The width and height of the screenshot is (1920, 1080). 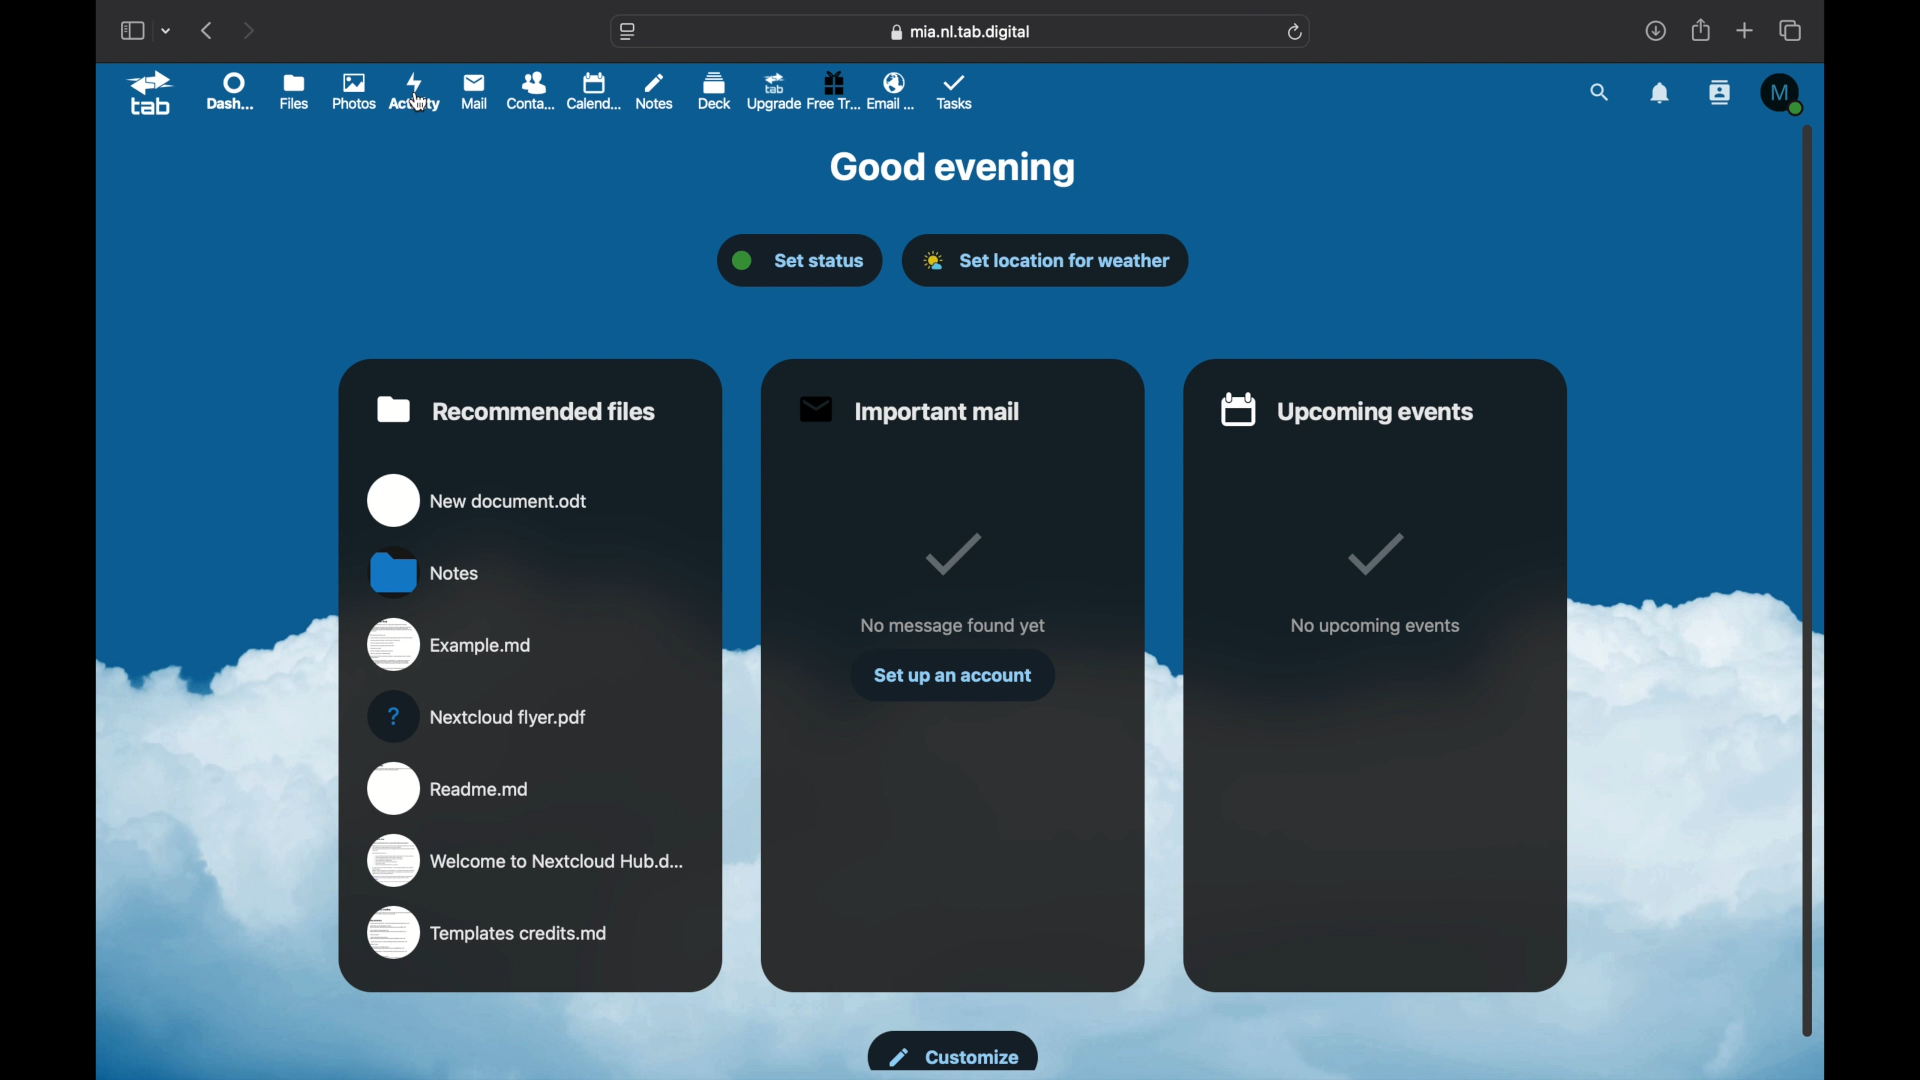 What do you see at coordinates (1792, 30) in the screenshot?
I see `show tab overview` at bounding box center [1792, 30].